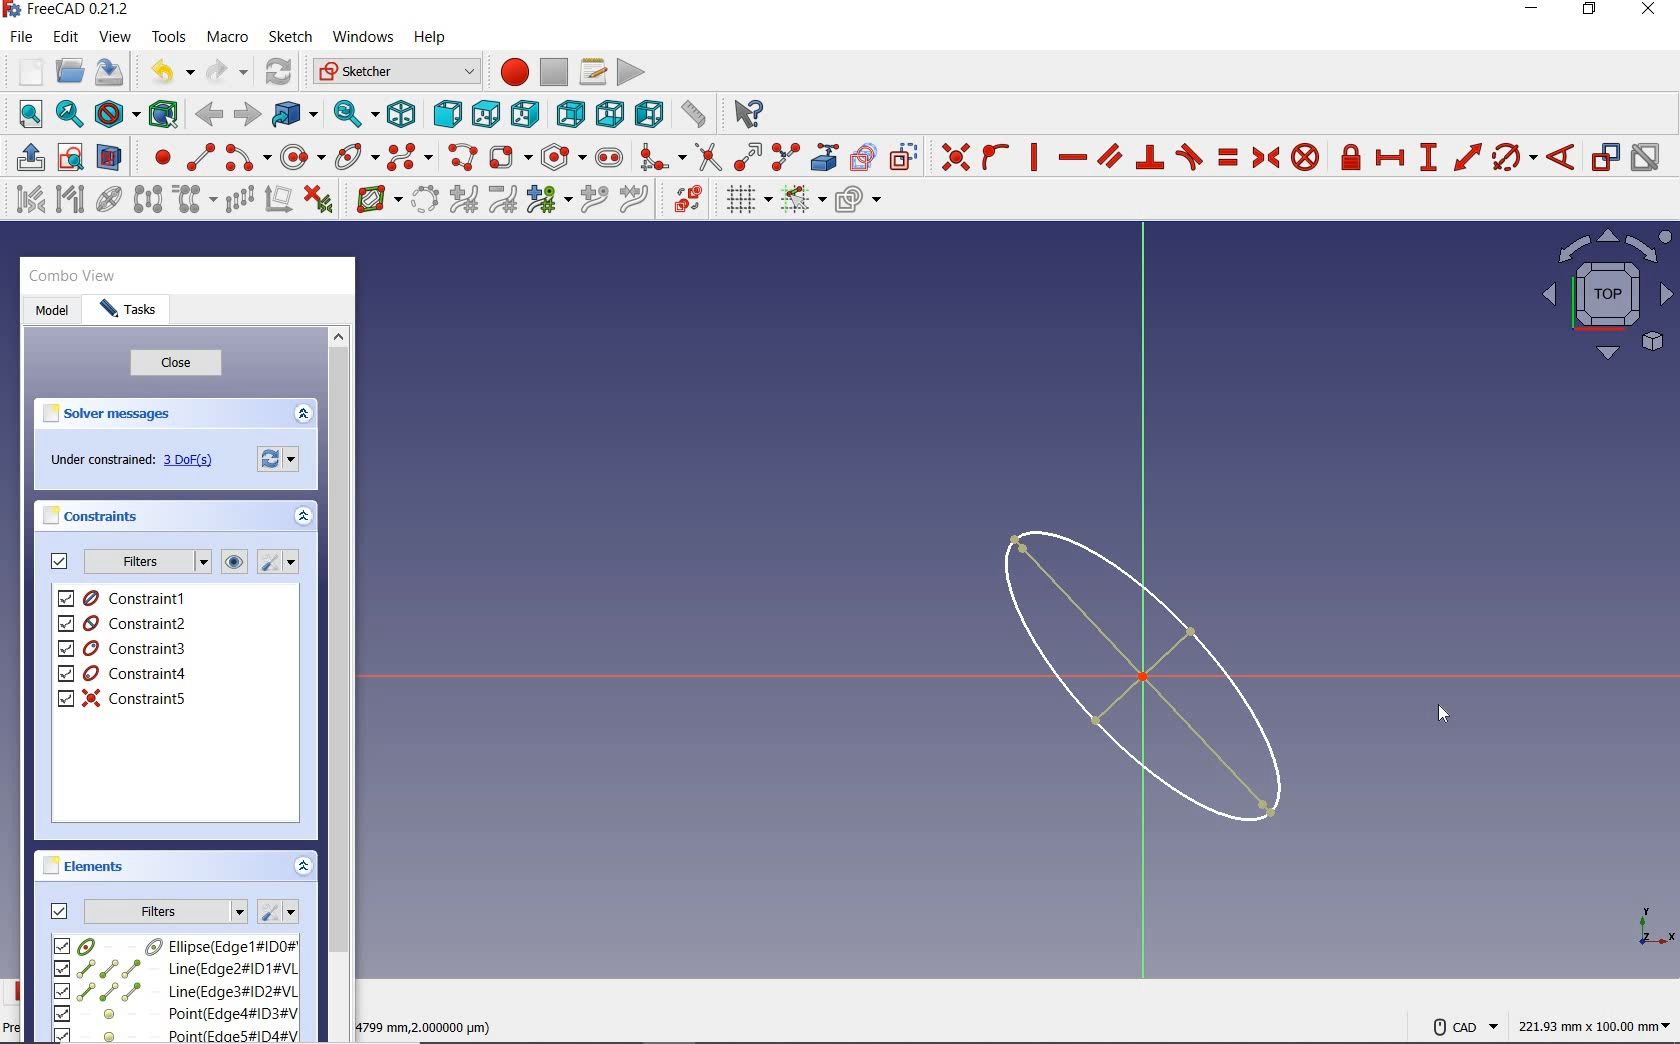 This screenshot has width=1680, height=1044. Describe the element at coordinates (124, 623) in the screenshot. I see `constraint2` at that location.